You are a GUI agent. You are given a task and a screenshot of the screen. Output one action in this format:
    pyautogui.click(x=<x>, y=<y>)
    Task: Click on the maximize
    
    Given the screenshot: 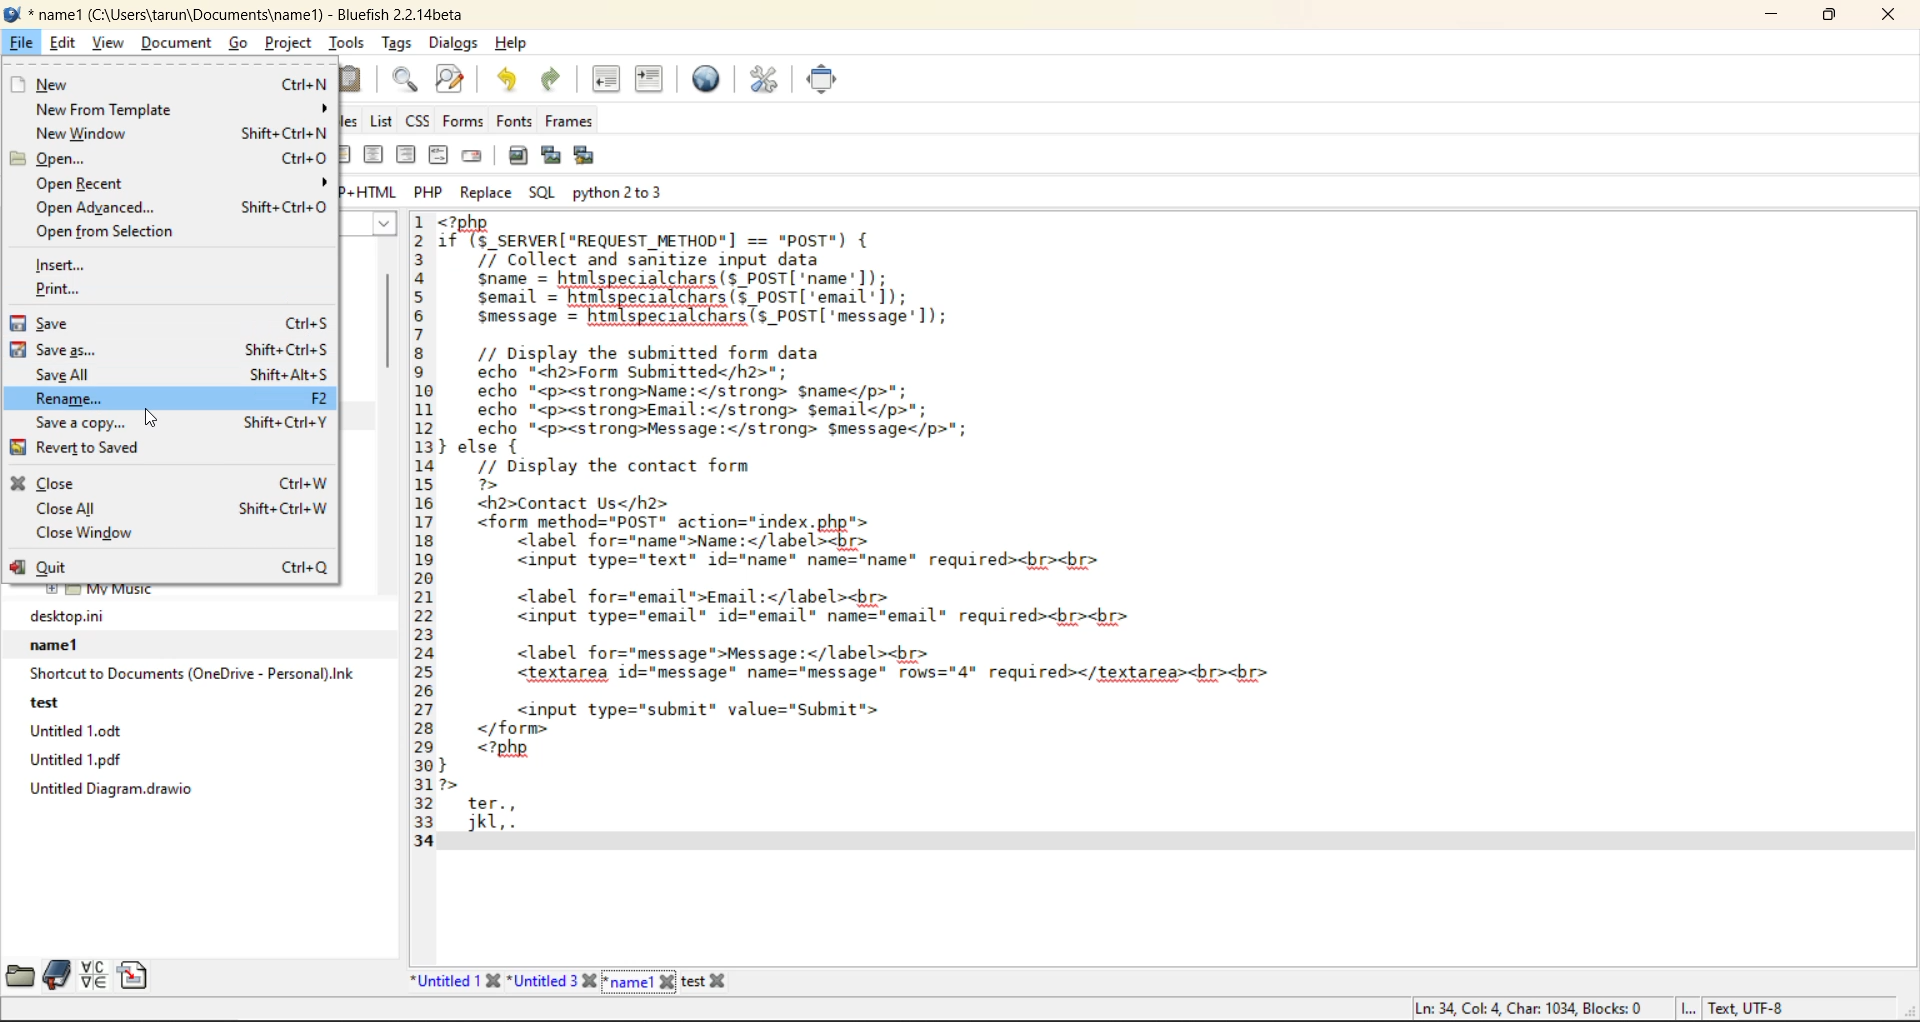 What is the action you would take?
    pyautogui.click(x=1831, y=19)
    